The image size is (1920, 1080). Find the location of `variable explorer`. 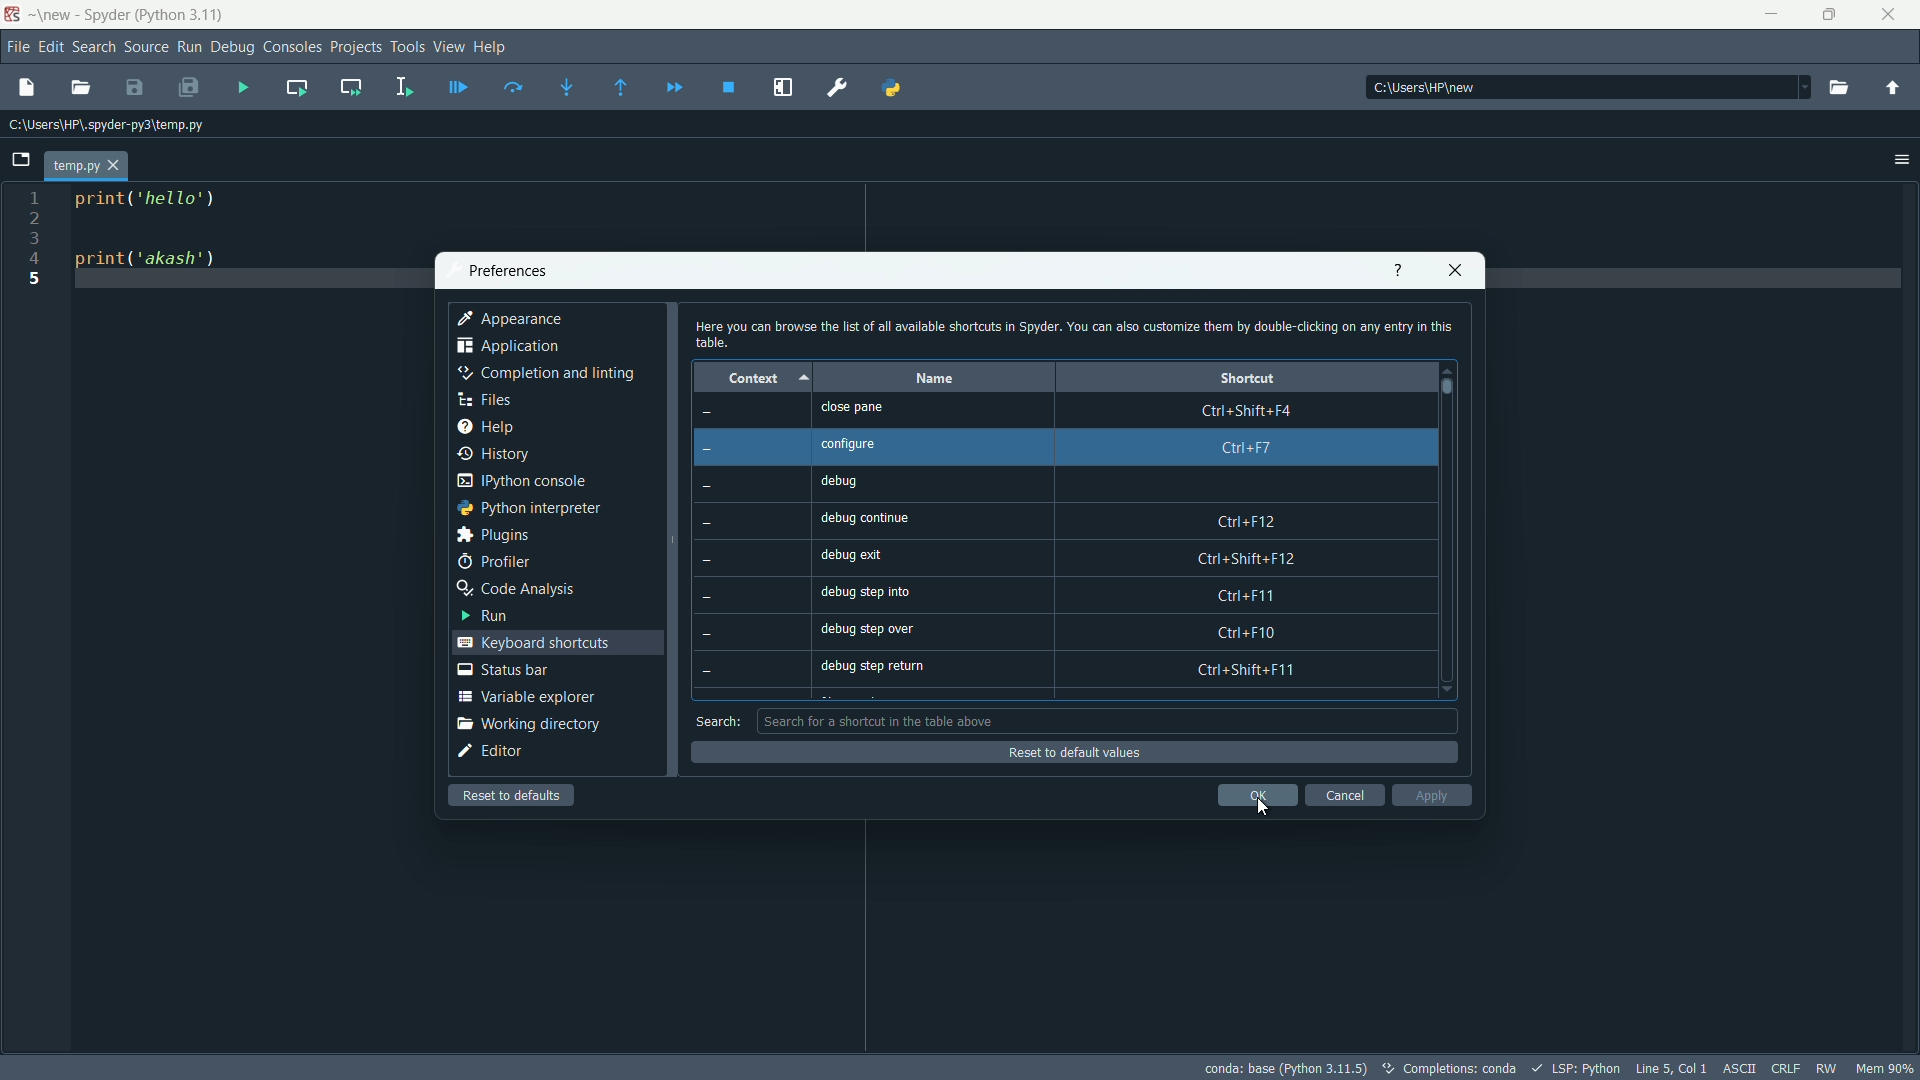

variable explorer is located at coordinates (523, 696).